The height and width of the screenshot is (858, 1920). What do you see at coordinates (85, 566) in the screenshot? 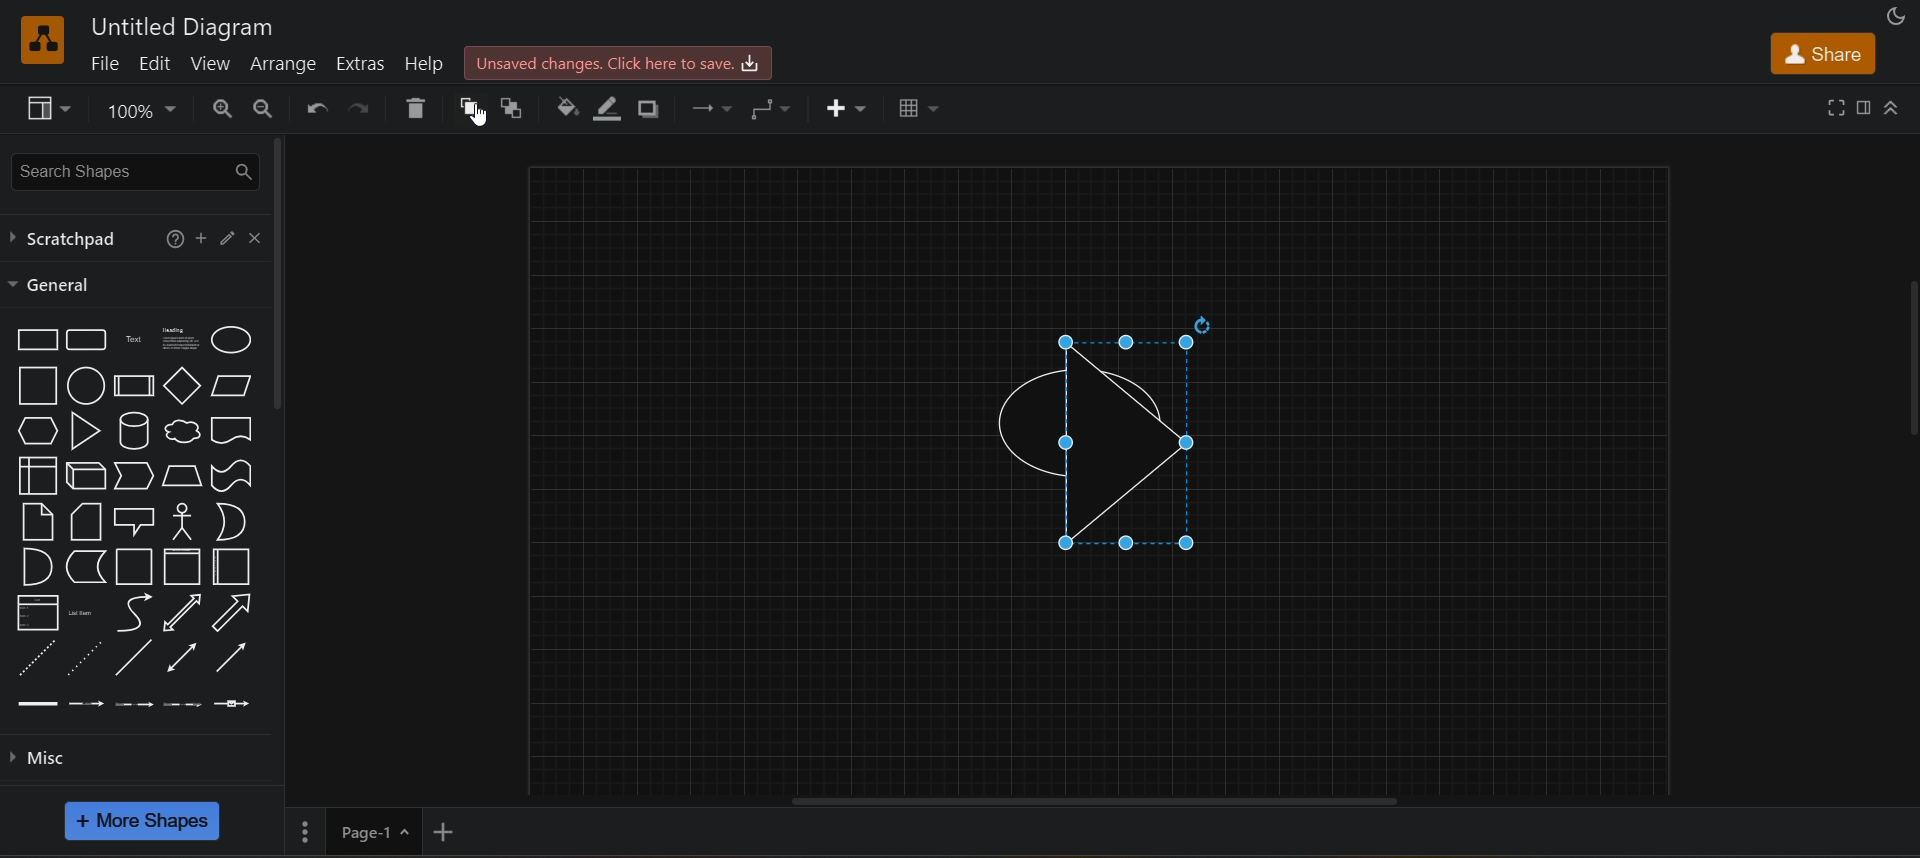
I see `data storage` at bounding box center [85, 566].